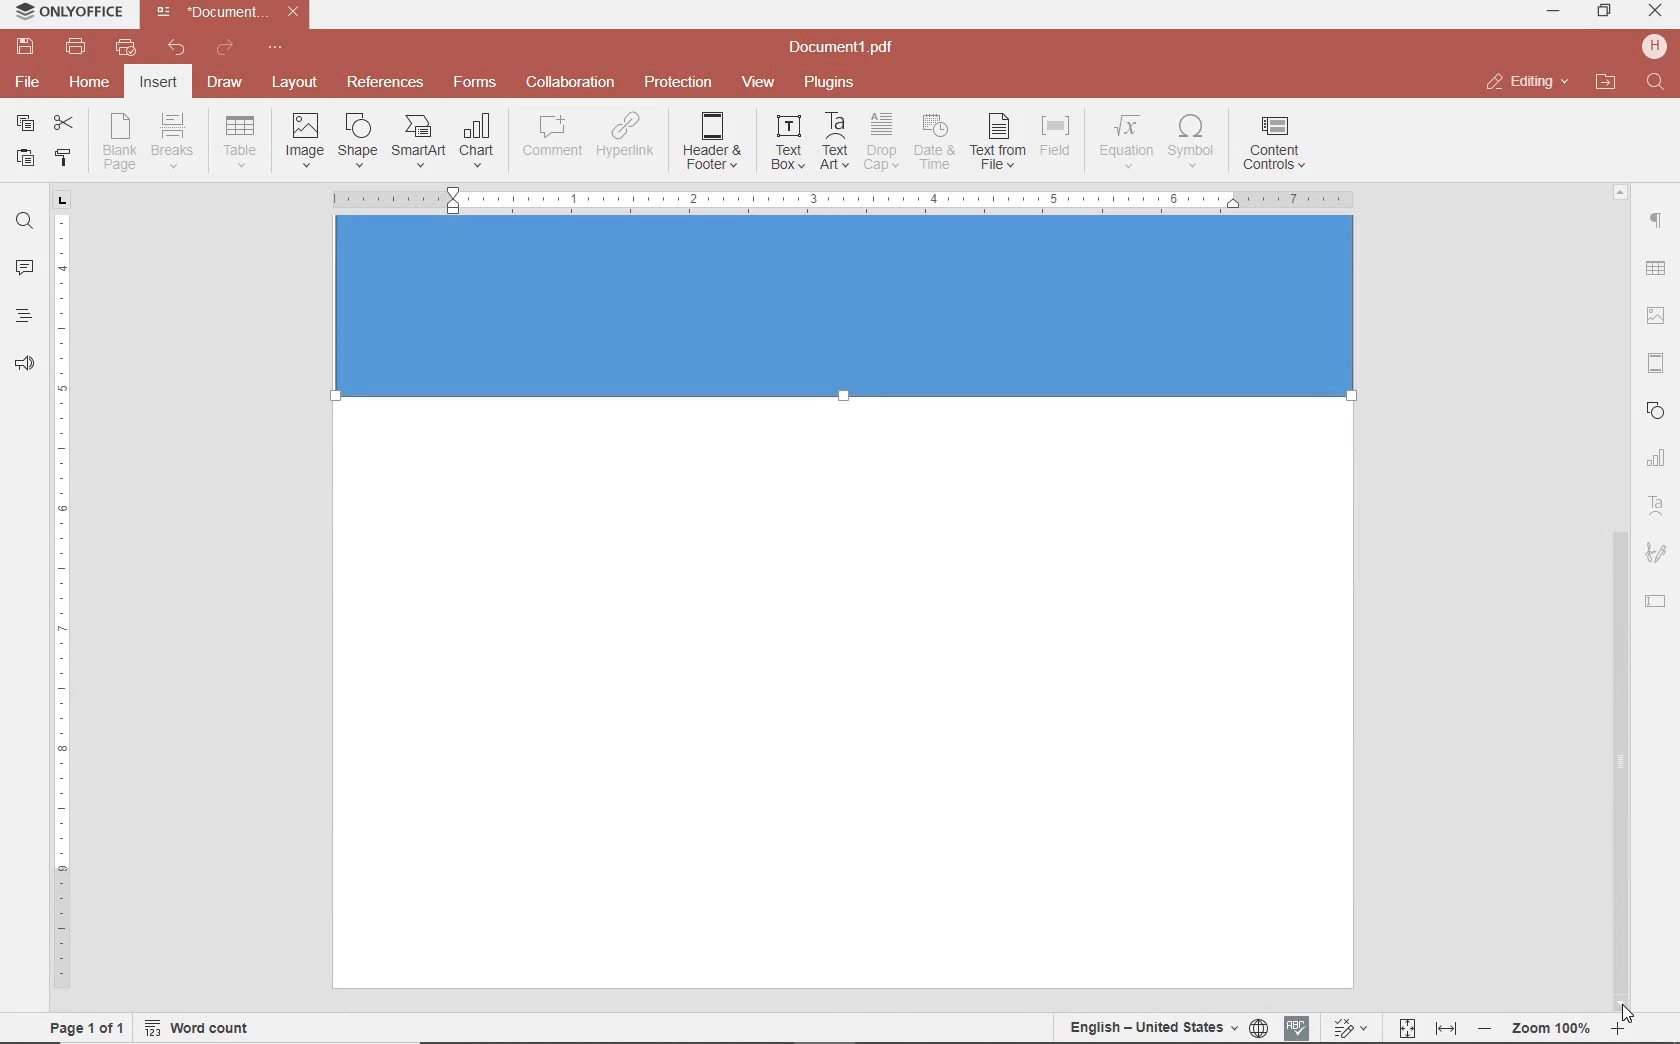  What do you see at coordinates (881, 142) in the screenshot?
I see `DROP CAP` at bounding box center [881, 142].